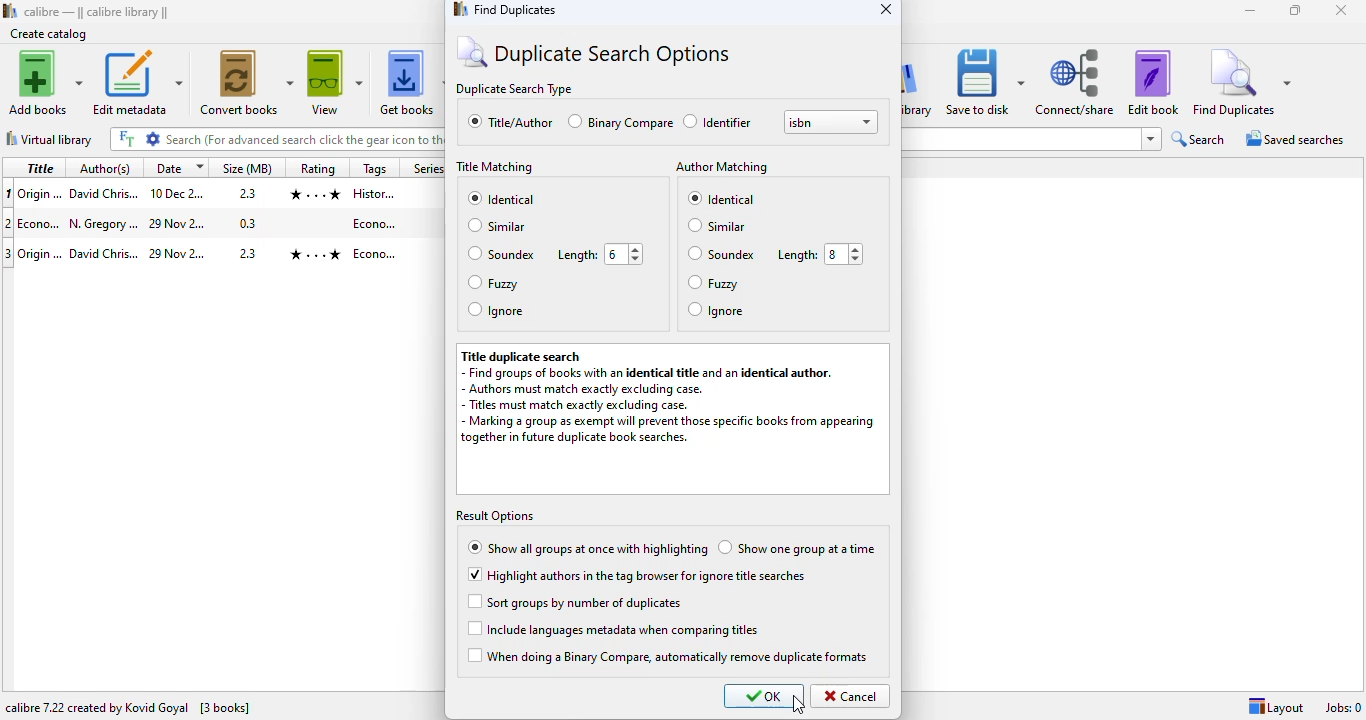  Describe the element at coordinates (97, 707) in the screenshot. I see `calibre 7.22 created by Kovid Goyal` at that location.